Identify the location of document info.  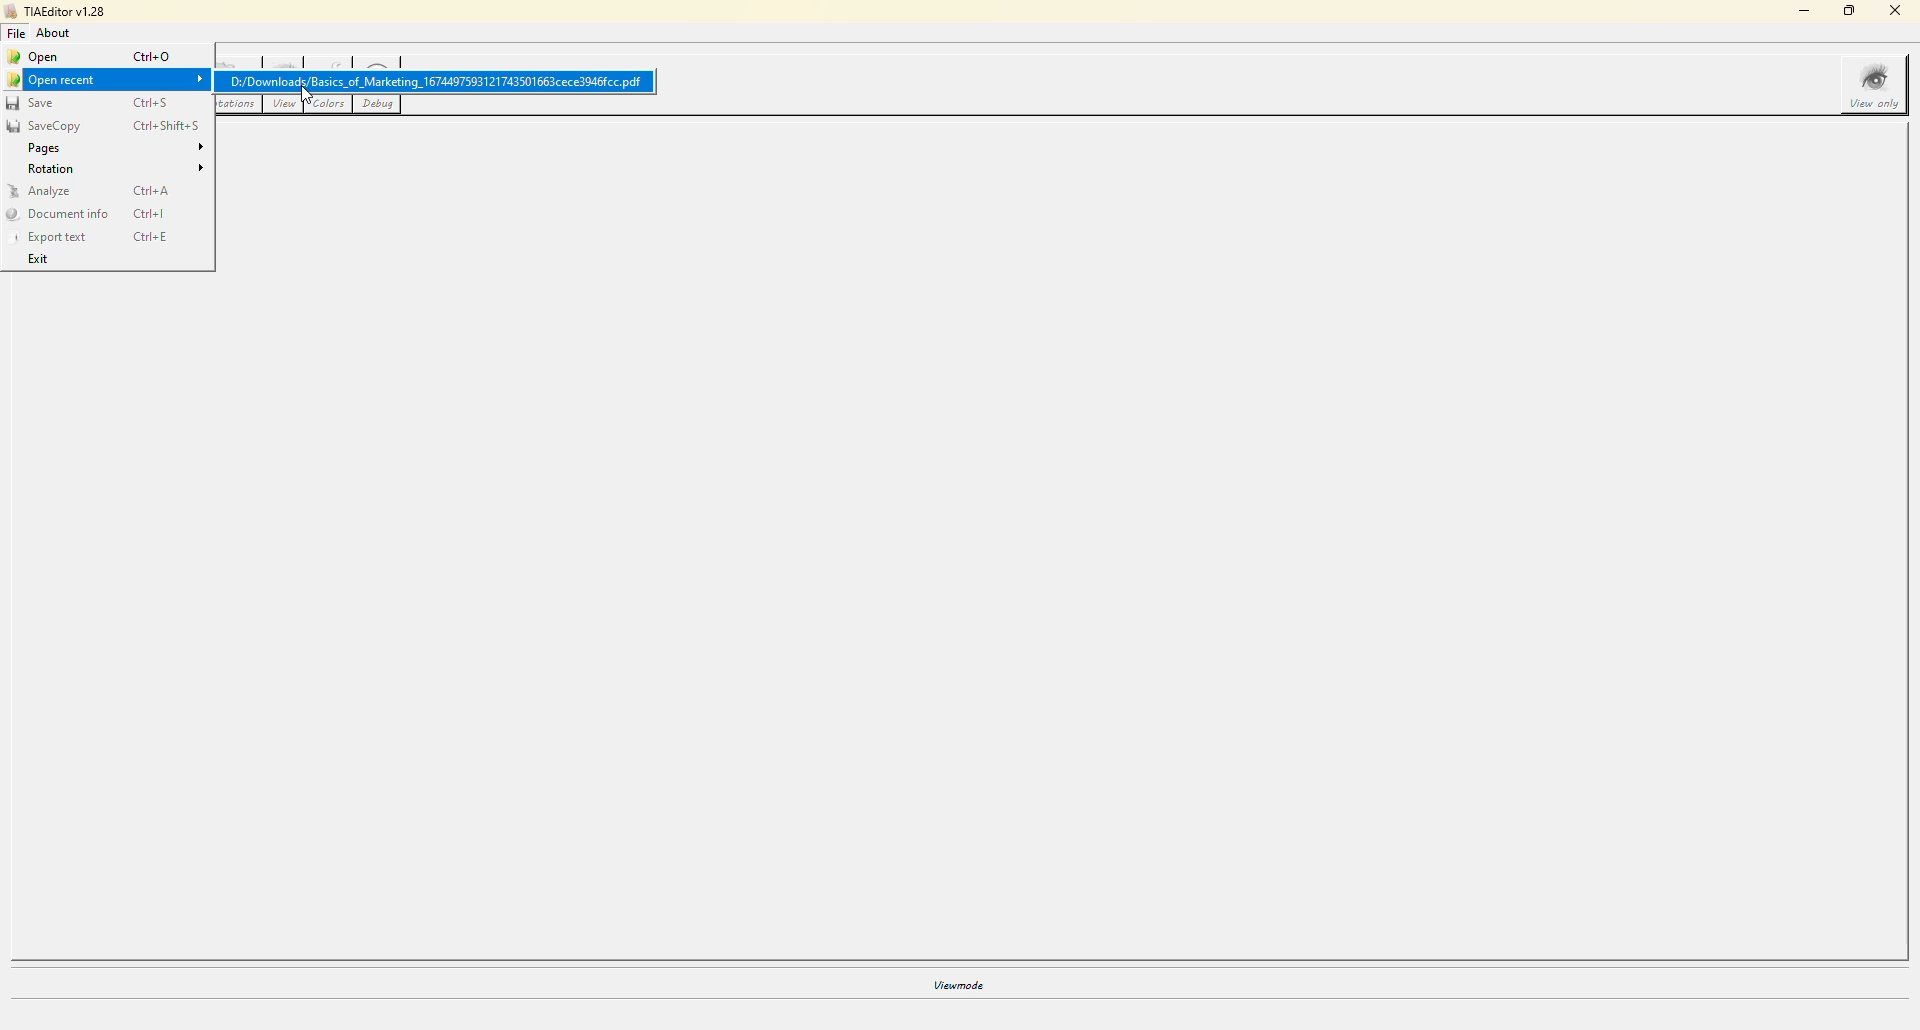
(67, 214).